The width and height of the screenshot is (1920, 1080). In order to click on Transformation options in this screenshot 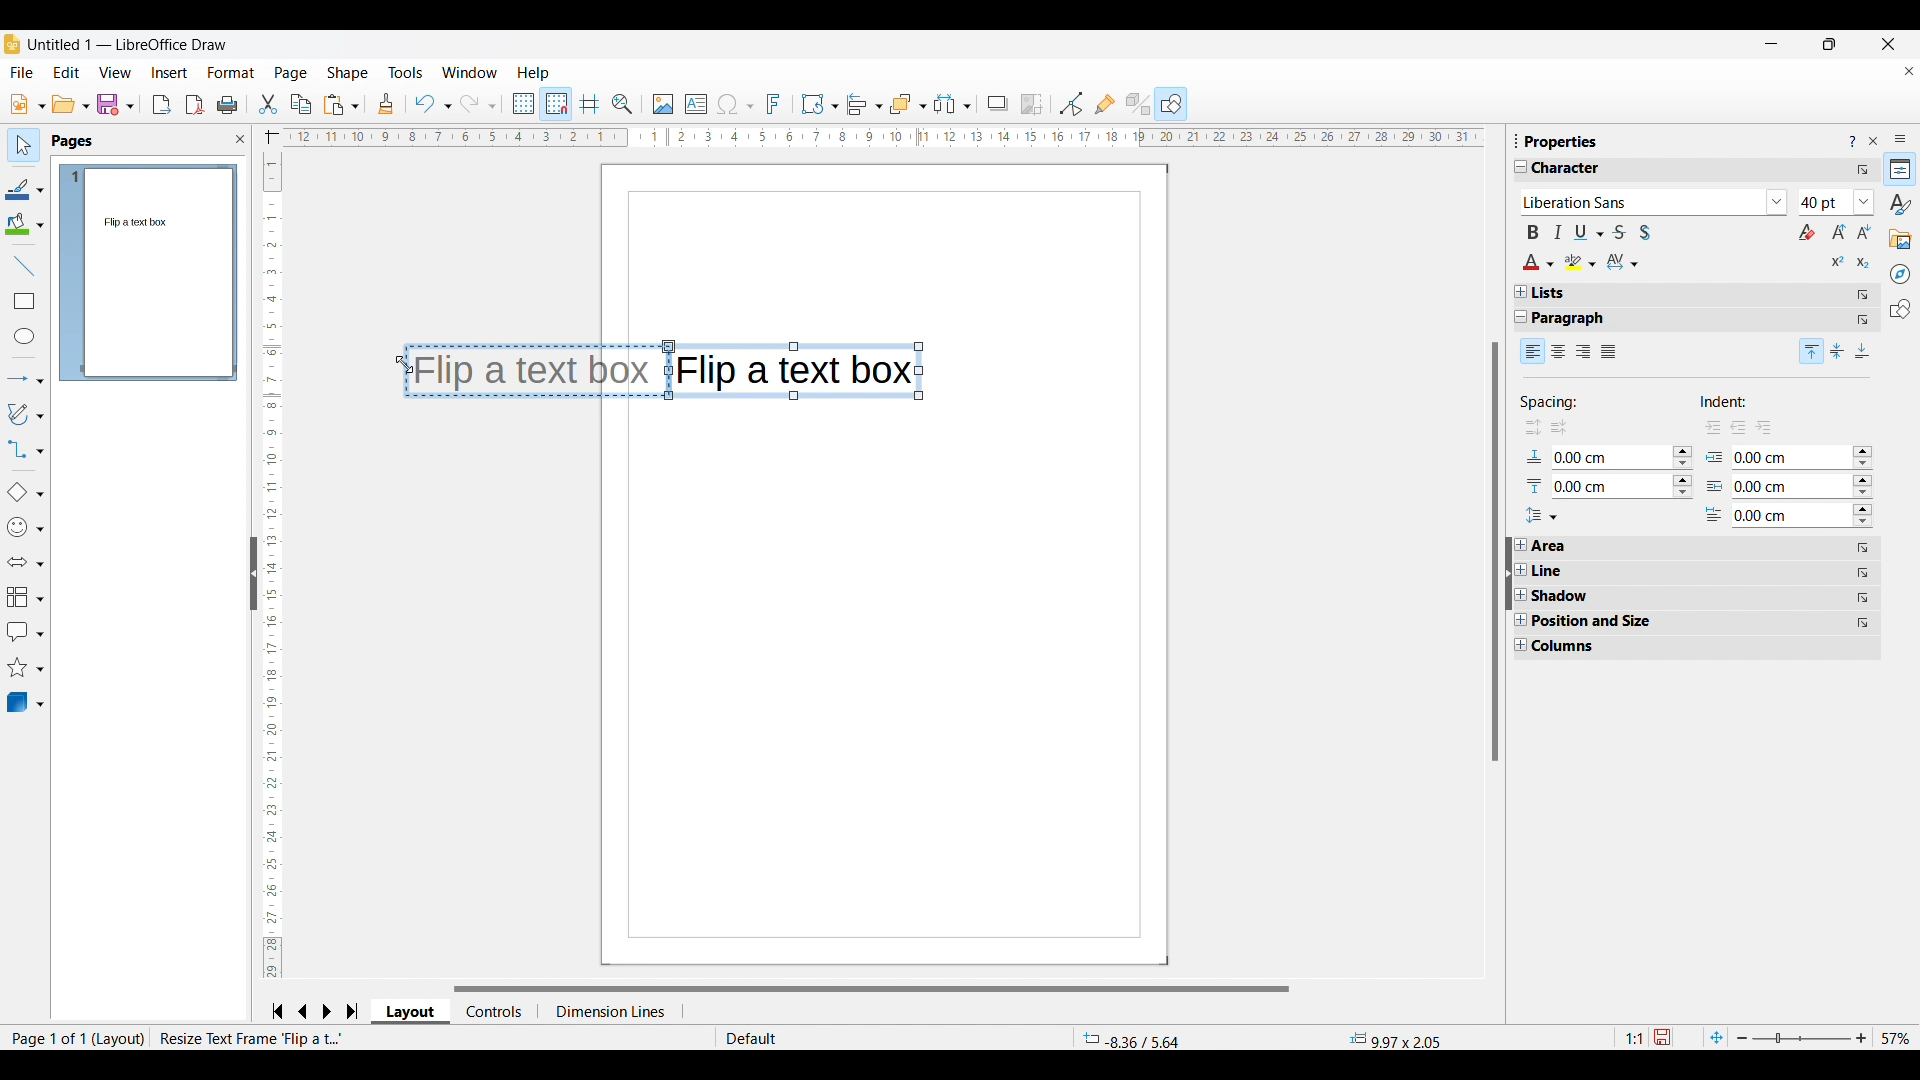, I will do `click(820, 104)`.